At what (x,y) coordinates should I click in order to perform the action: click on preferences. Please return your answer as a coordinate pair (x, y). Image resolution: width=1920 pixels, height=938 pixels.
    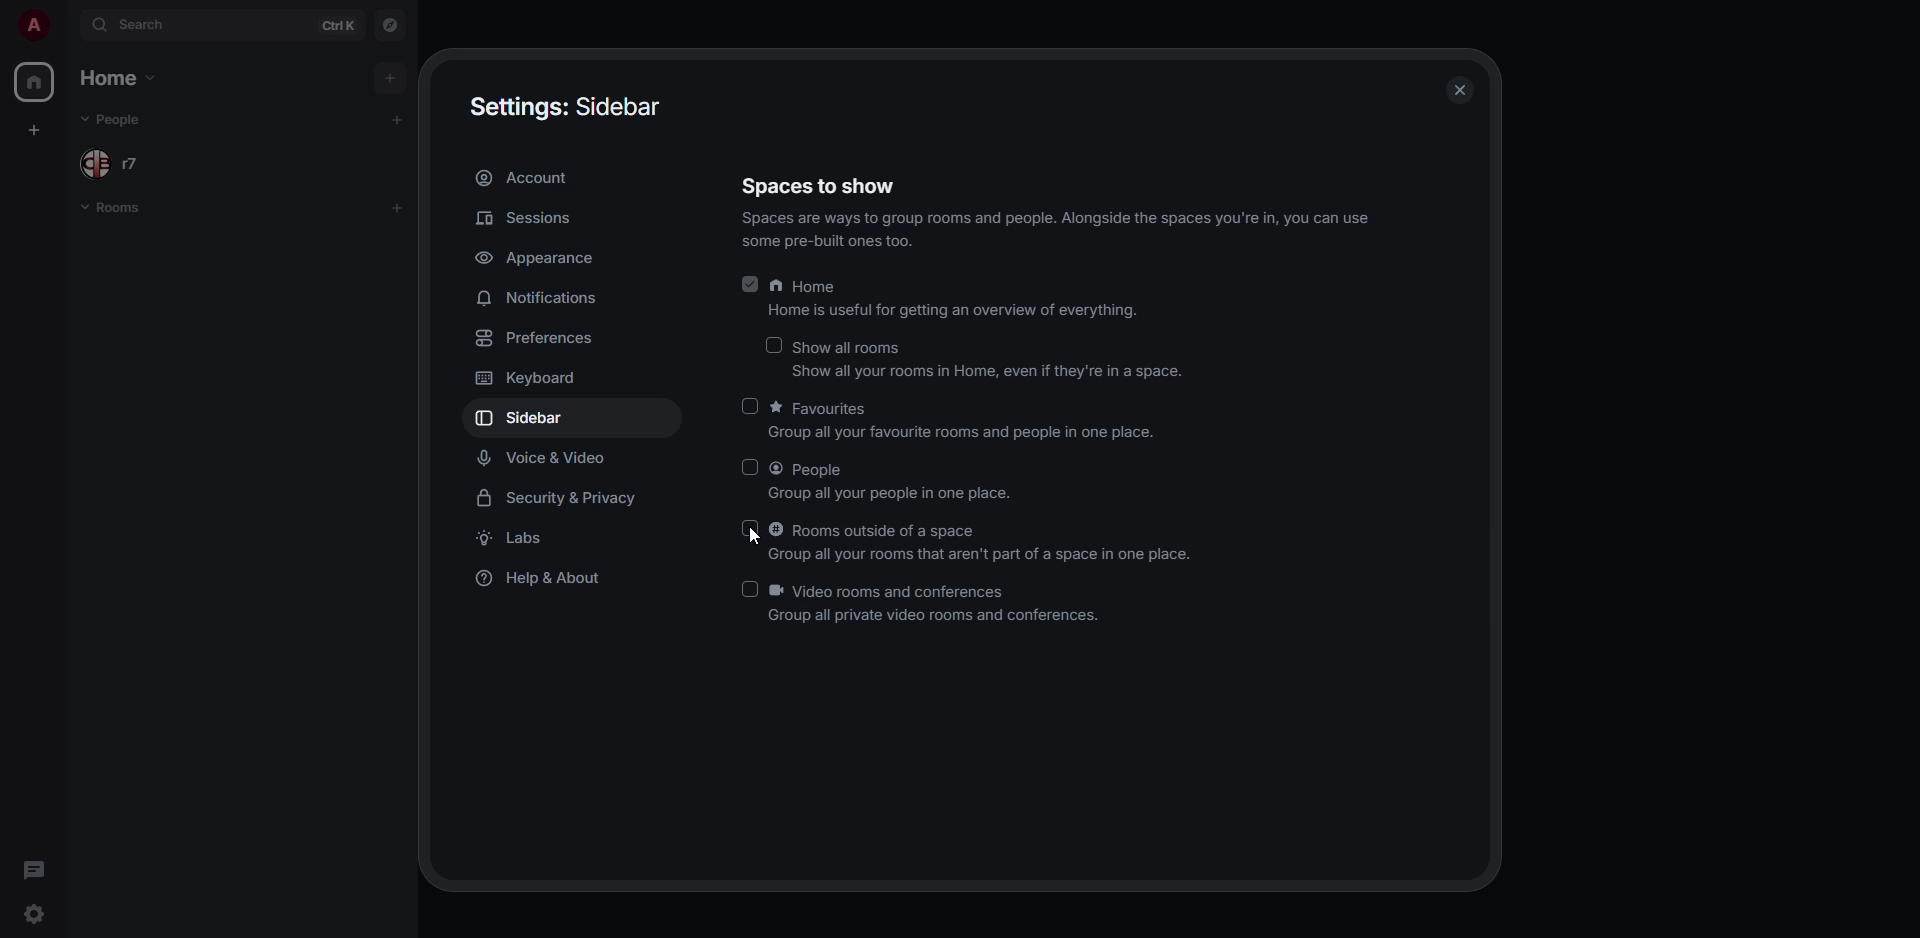
    Looking at the image, I should click on (543, 338).